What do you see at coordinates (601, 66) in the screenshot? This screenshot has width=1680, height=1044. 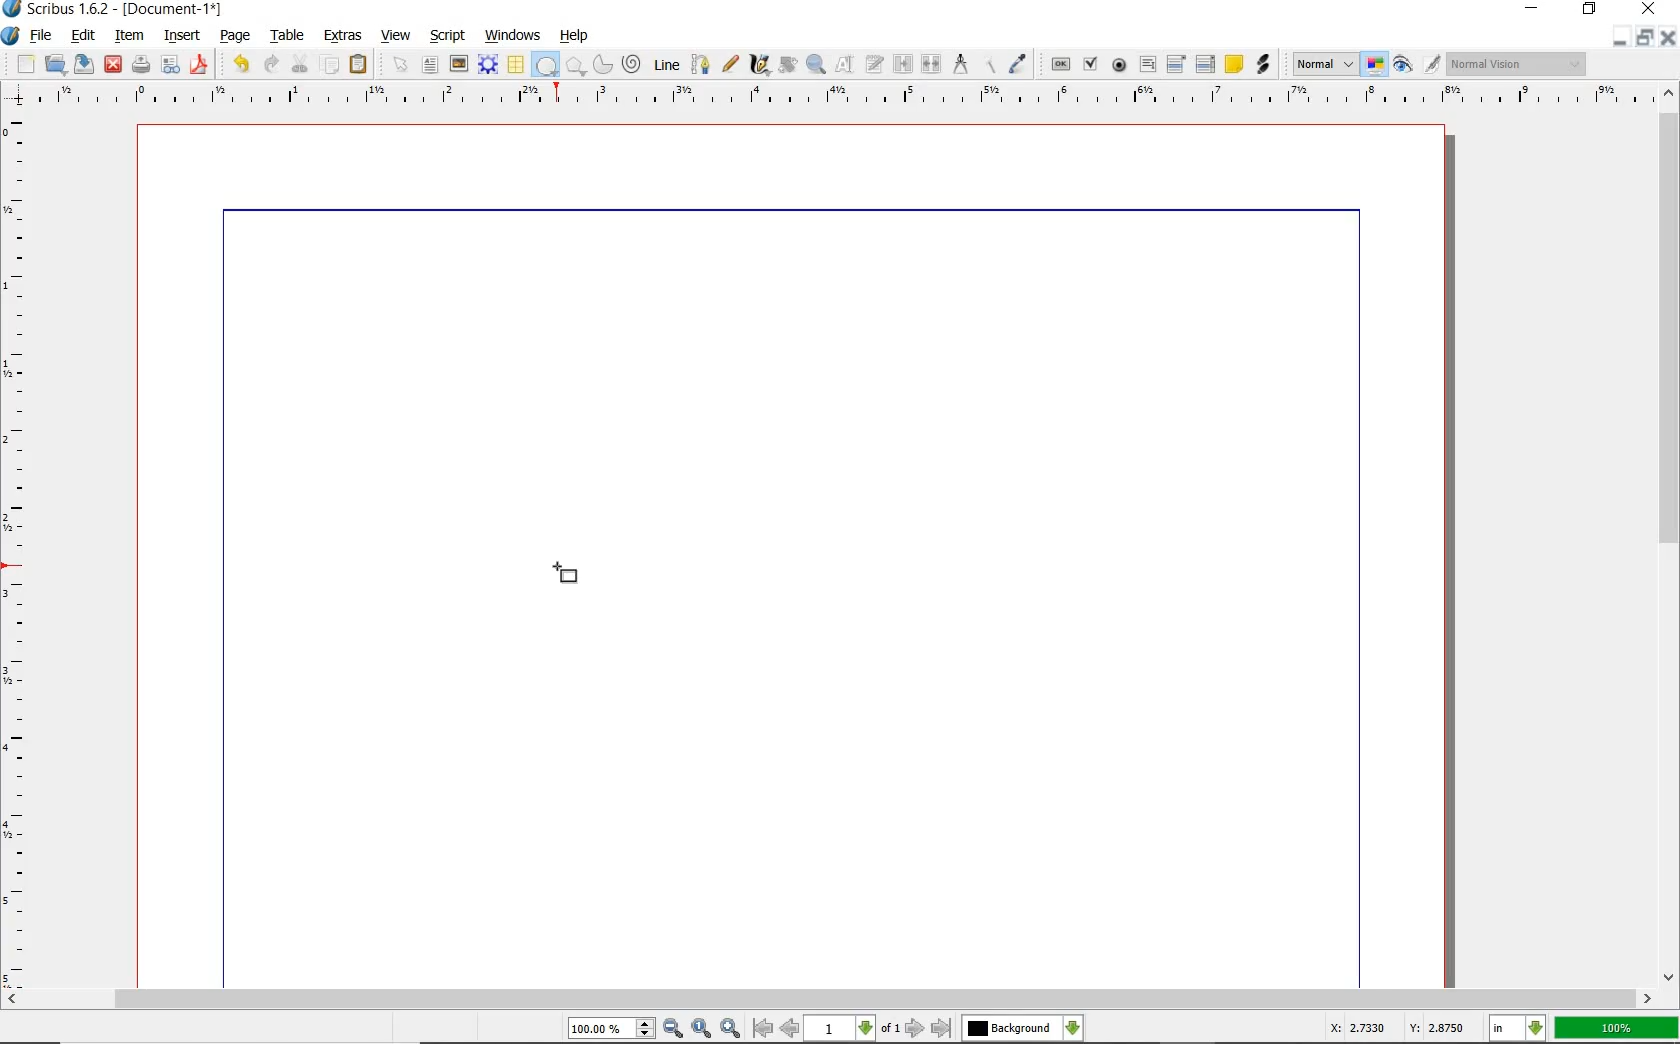 I see `ARC` at bounding box center [601, 66].